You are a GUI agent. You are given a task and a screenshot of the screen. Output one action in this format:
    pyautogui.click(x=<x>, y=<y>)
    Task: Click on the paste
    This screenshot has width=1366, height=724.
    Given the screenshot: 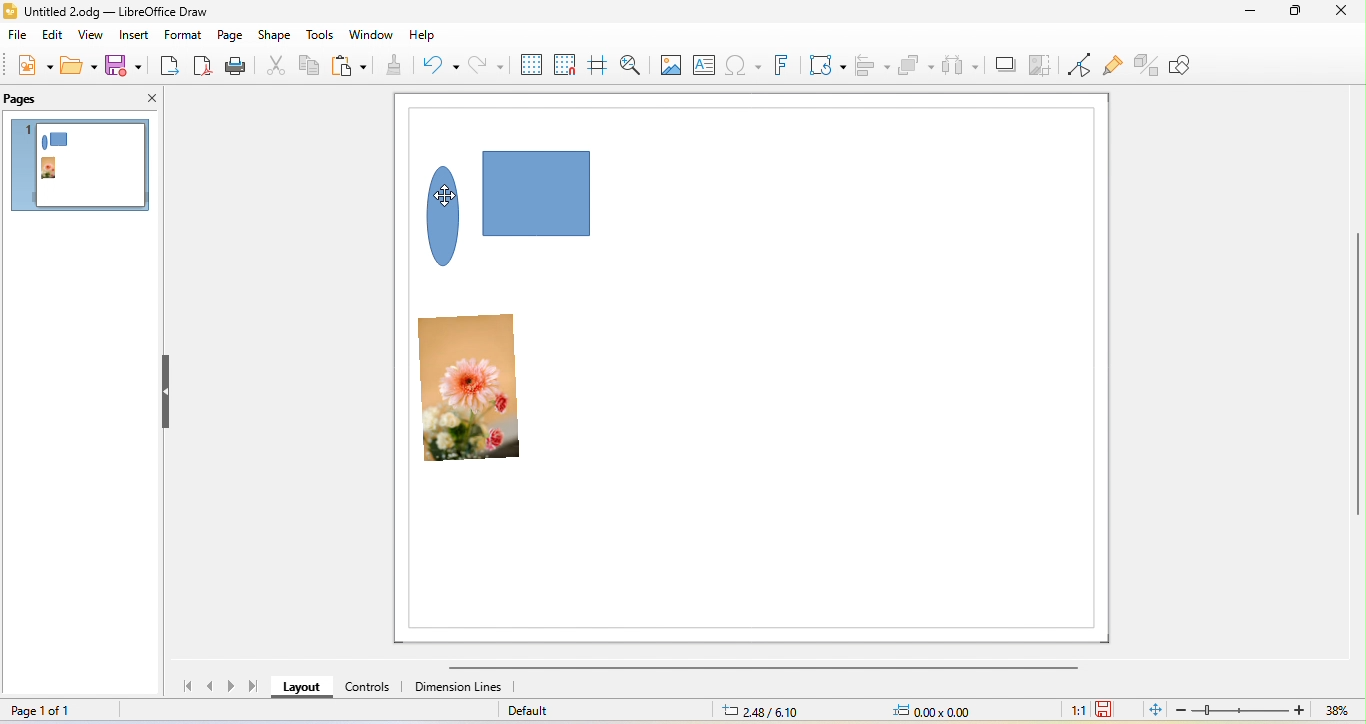 What is the action you would take?
    pyautogui.click(x=353, y=64)
    